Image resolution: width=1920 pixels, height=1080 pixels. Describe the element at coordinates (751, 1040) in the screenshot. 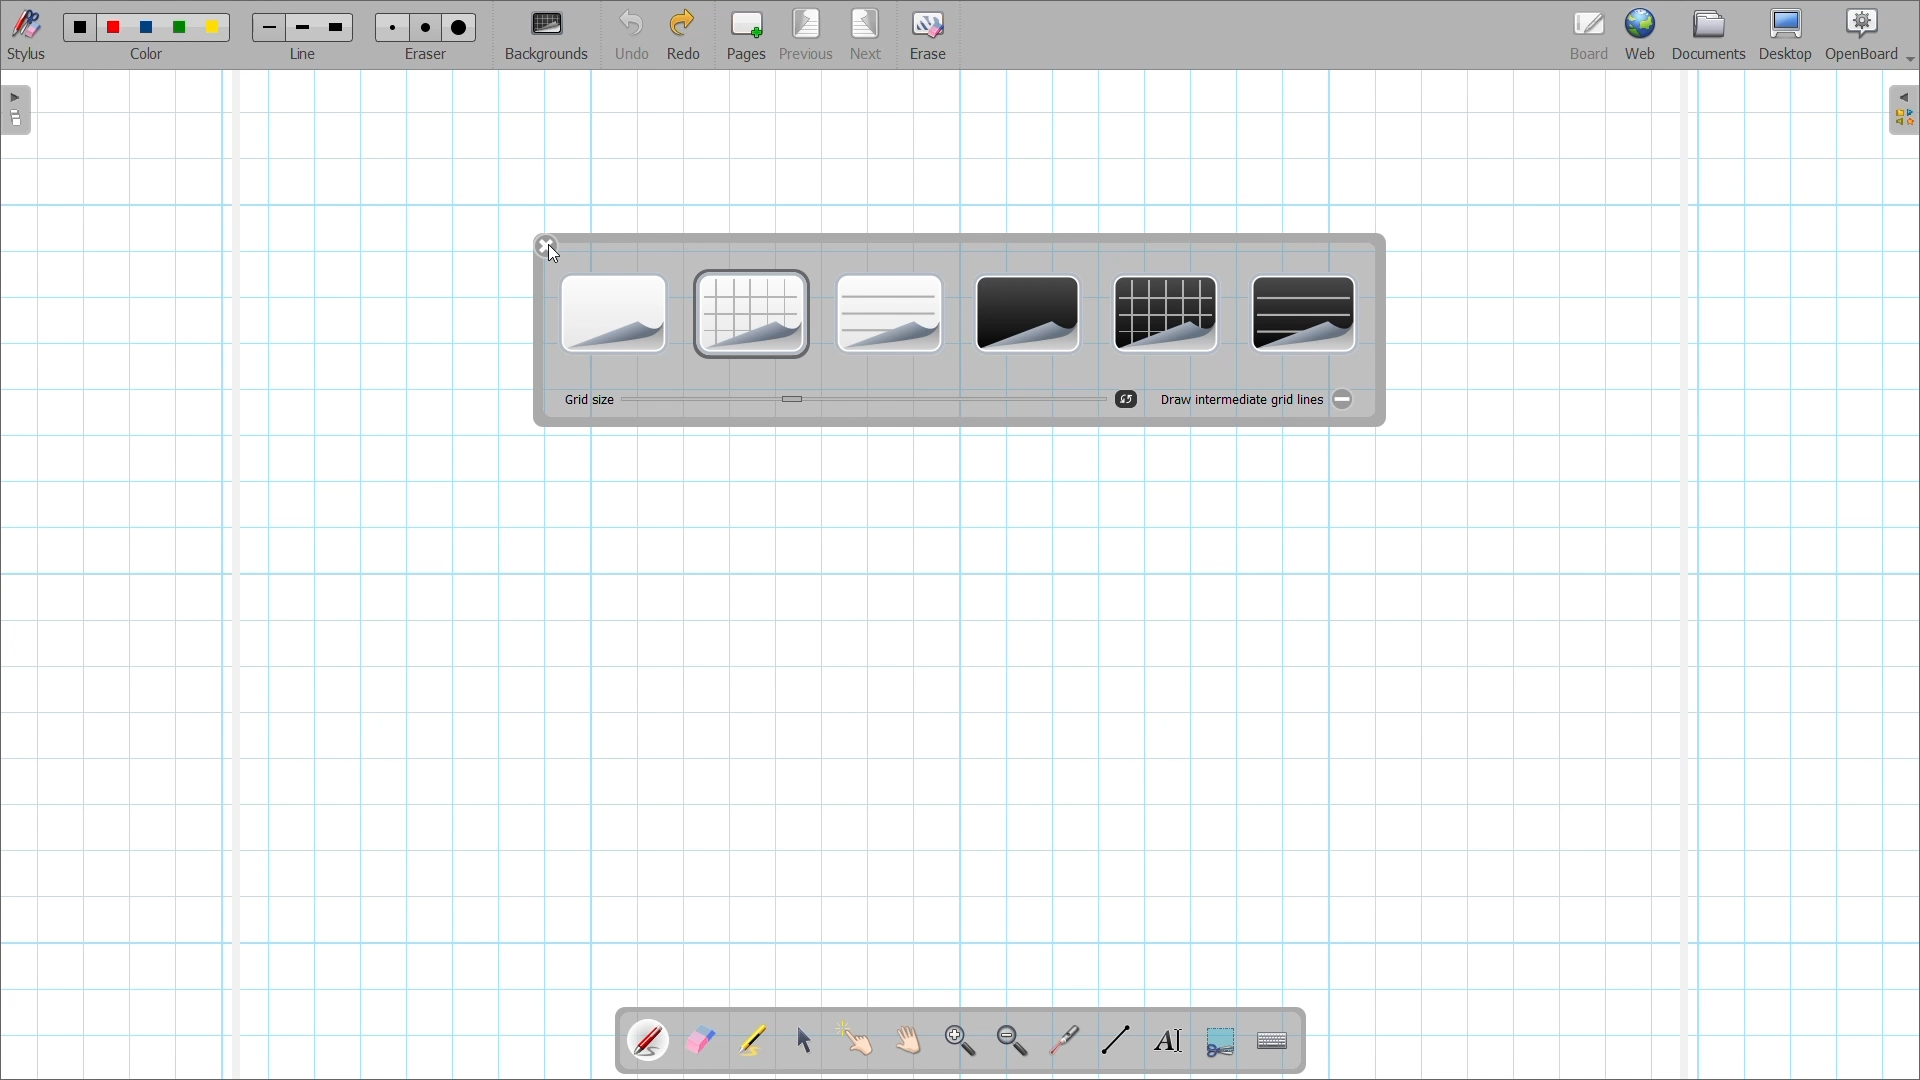

I see `Highlight` at that location.